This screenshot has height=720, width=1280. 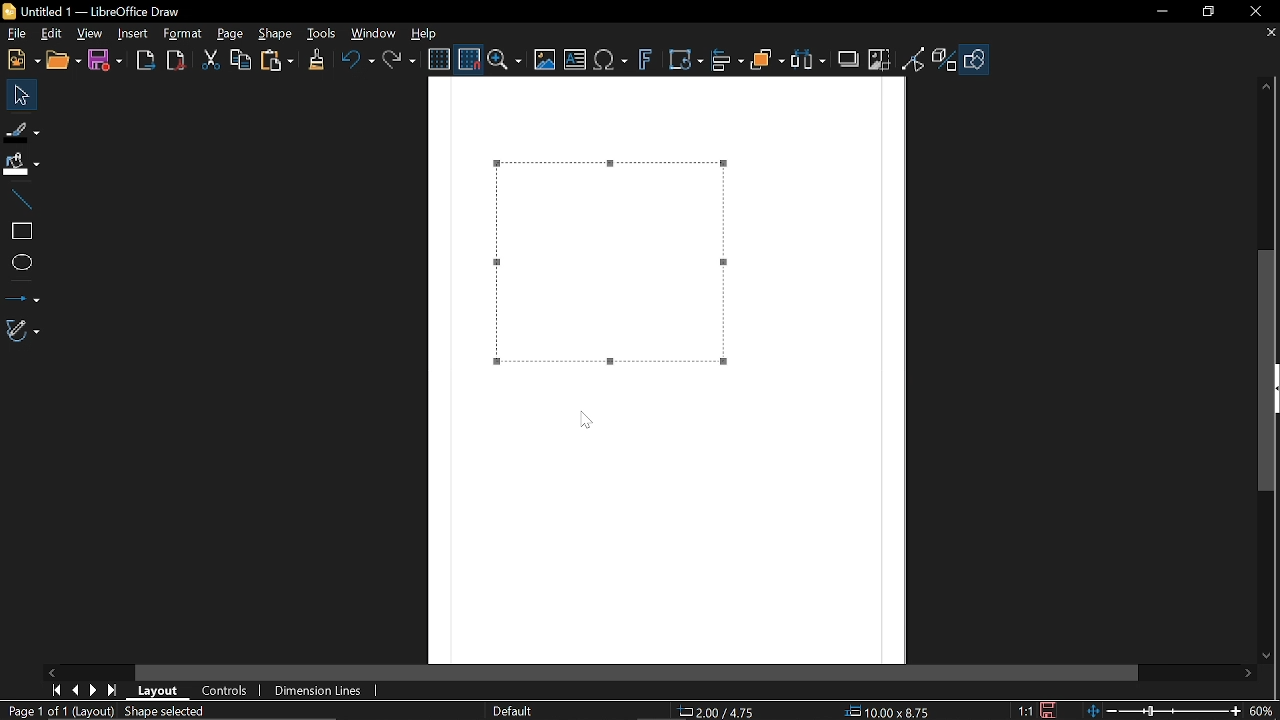 I want to click on Dimension lines, so click(x=319, y=690).